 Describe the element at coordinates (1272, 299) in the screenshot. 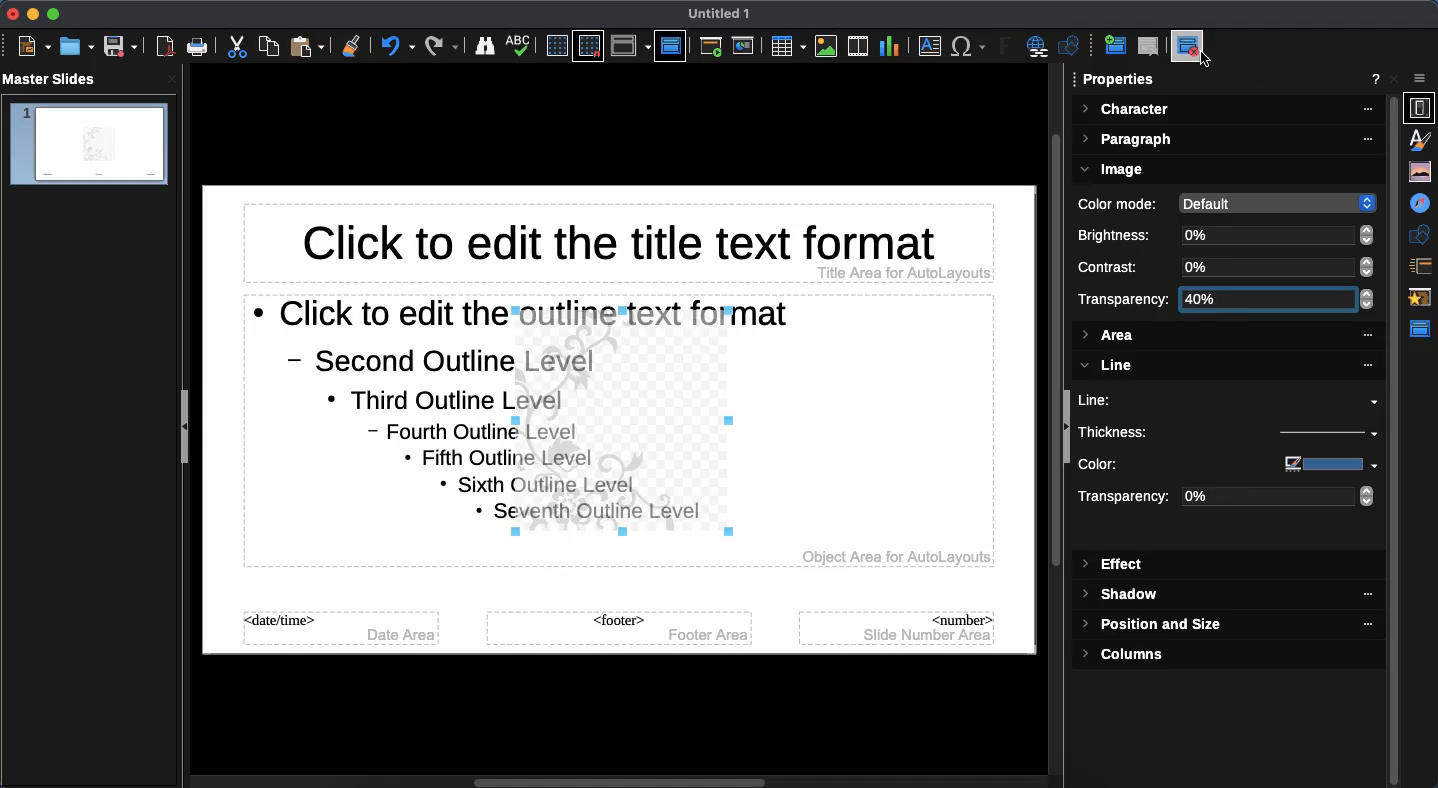

I see `40%` at that location.